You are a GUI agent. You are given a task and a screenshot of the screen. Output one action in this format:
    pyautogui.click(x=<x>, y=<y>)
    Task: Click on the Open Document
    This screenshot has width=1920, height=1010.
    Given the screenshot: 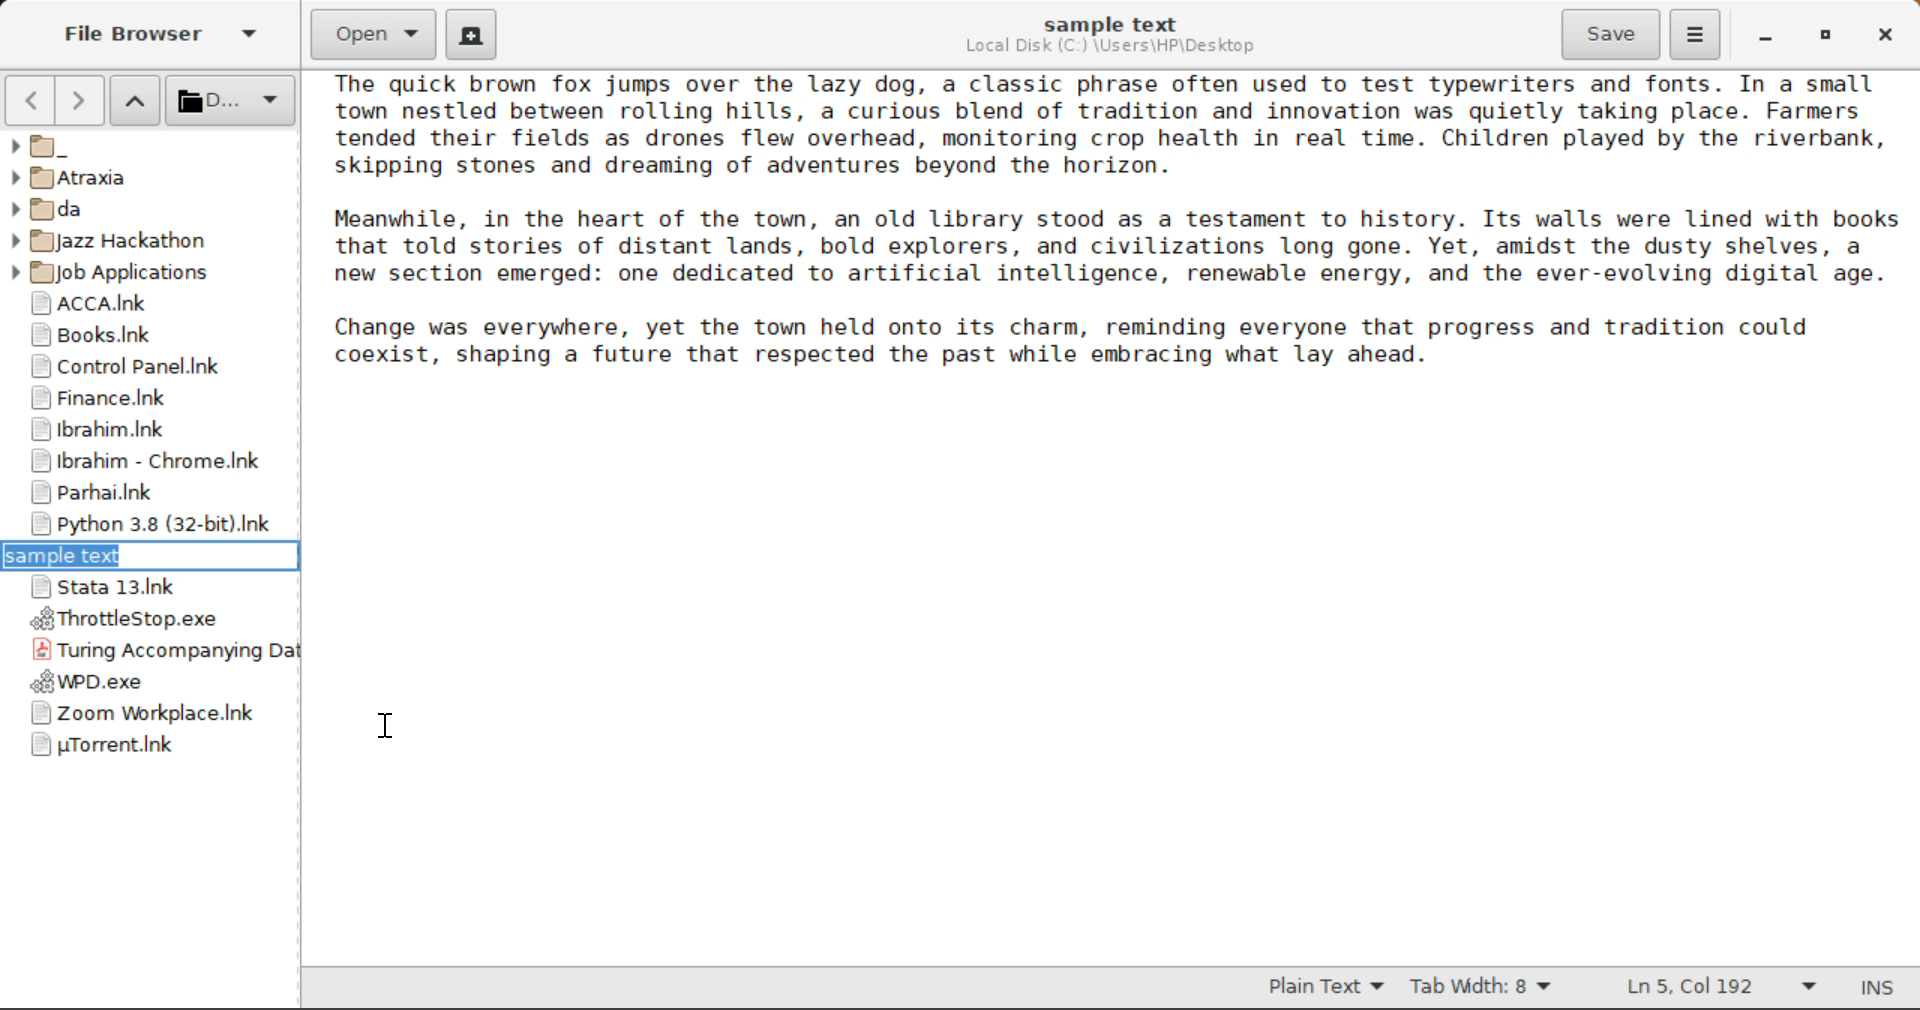 What is the action you would take?
    pyautogui.click(x=374, y=32)
    